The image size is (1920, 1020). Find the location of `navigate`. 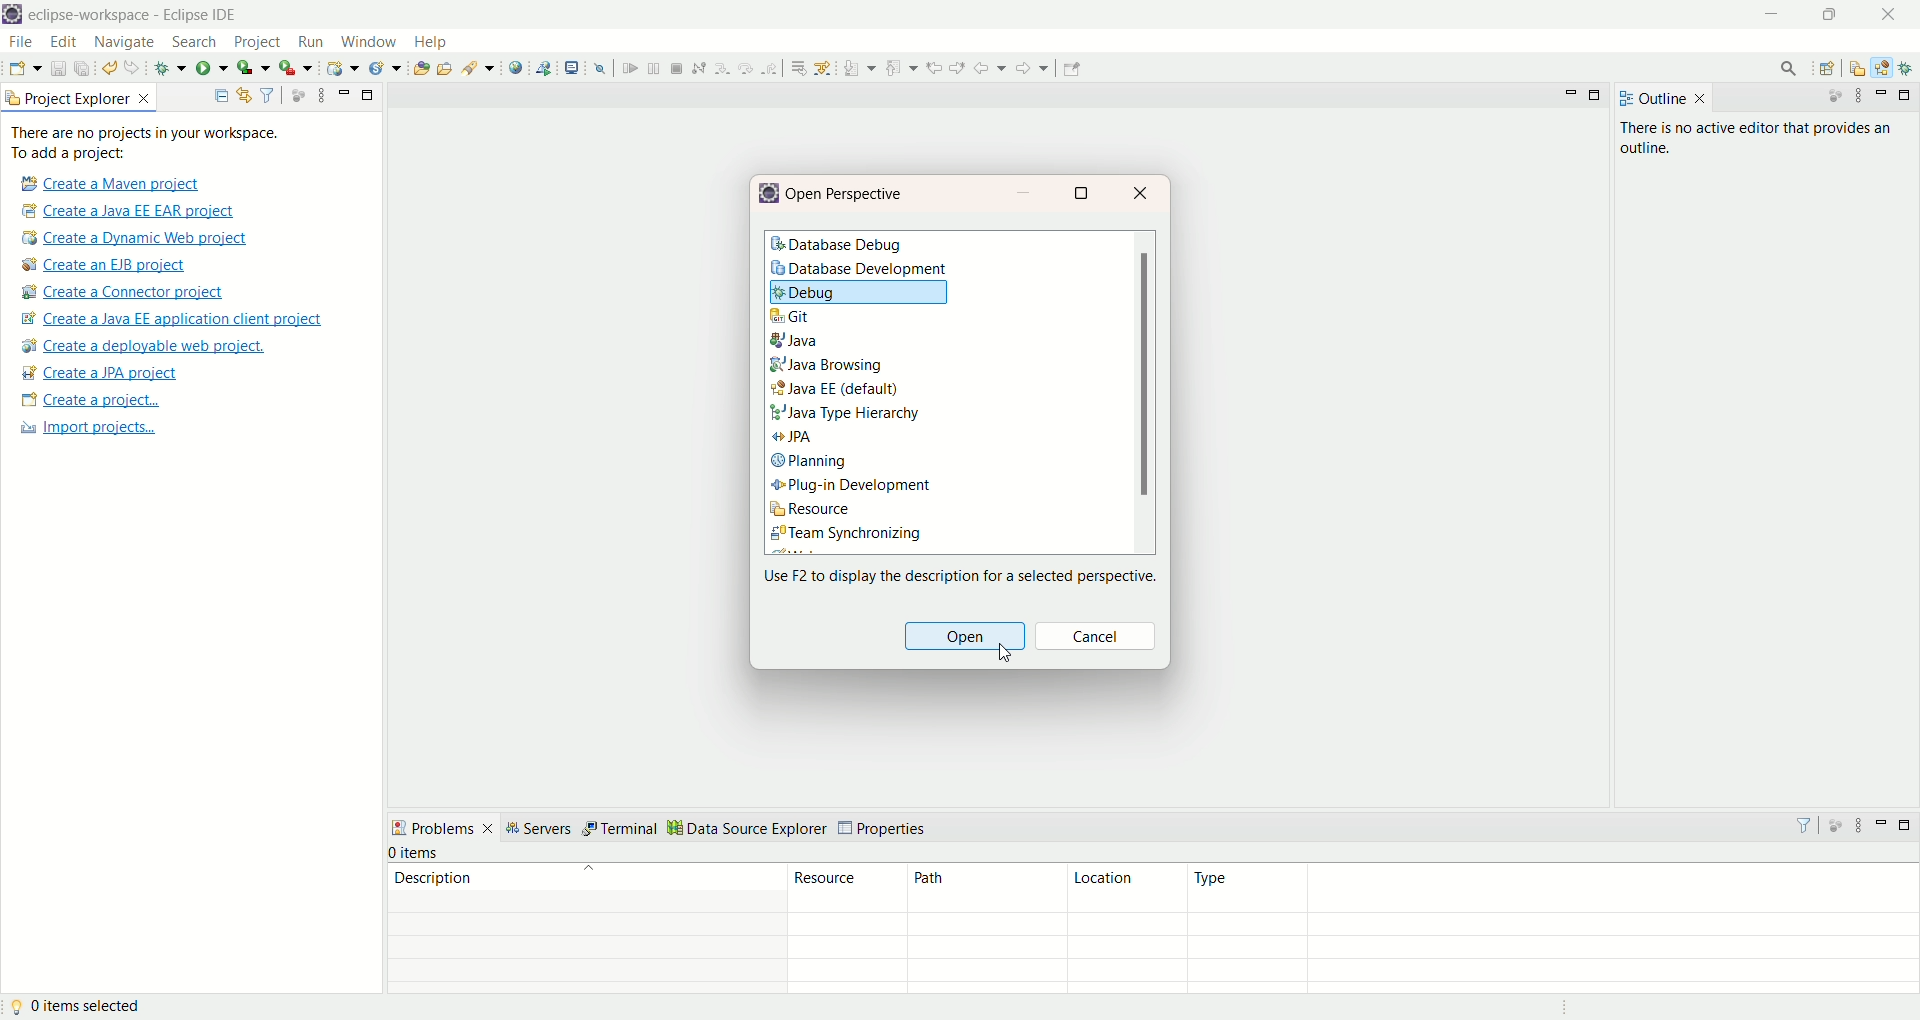

navigate is located at coordinates (127, 44).